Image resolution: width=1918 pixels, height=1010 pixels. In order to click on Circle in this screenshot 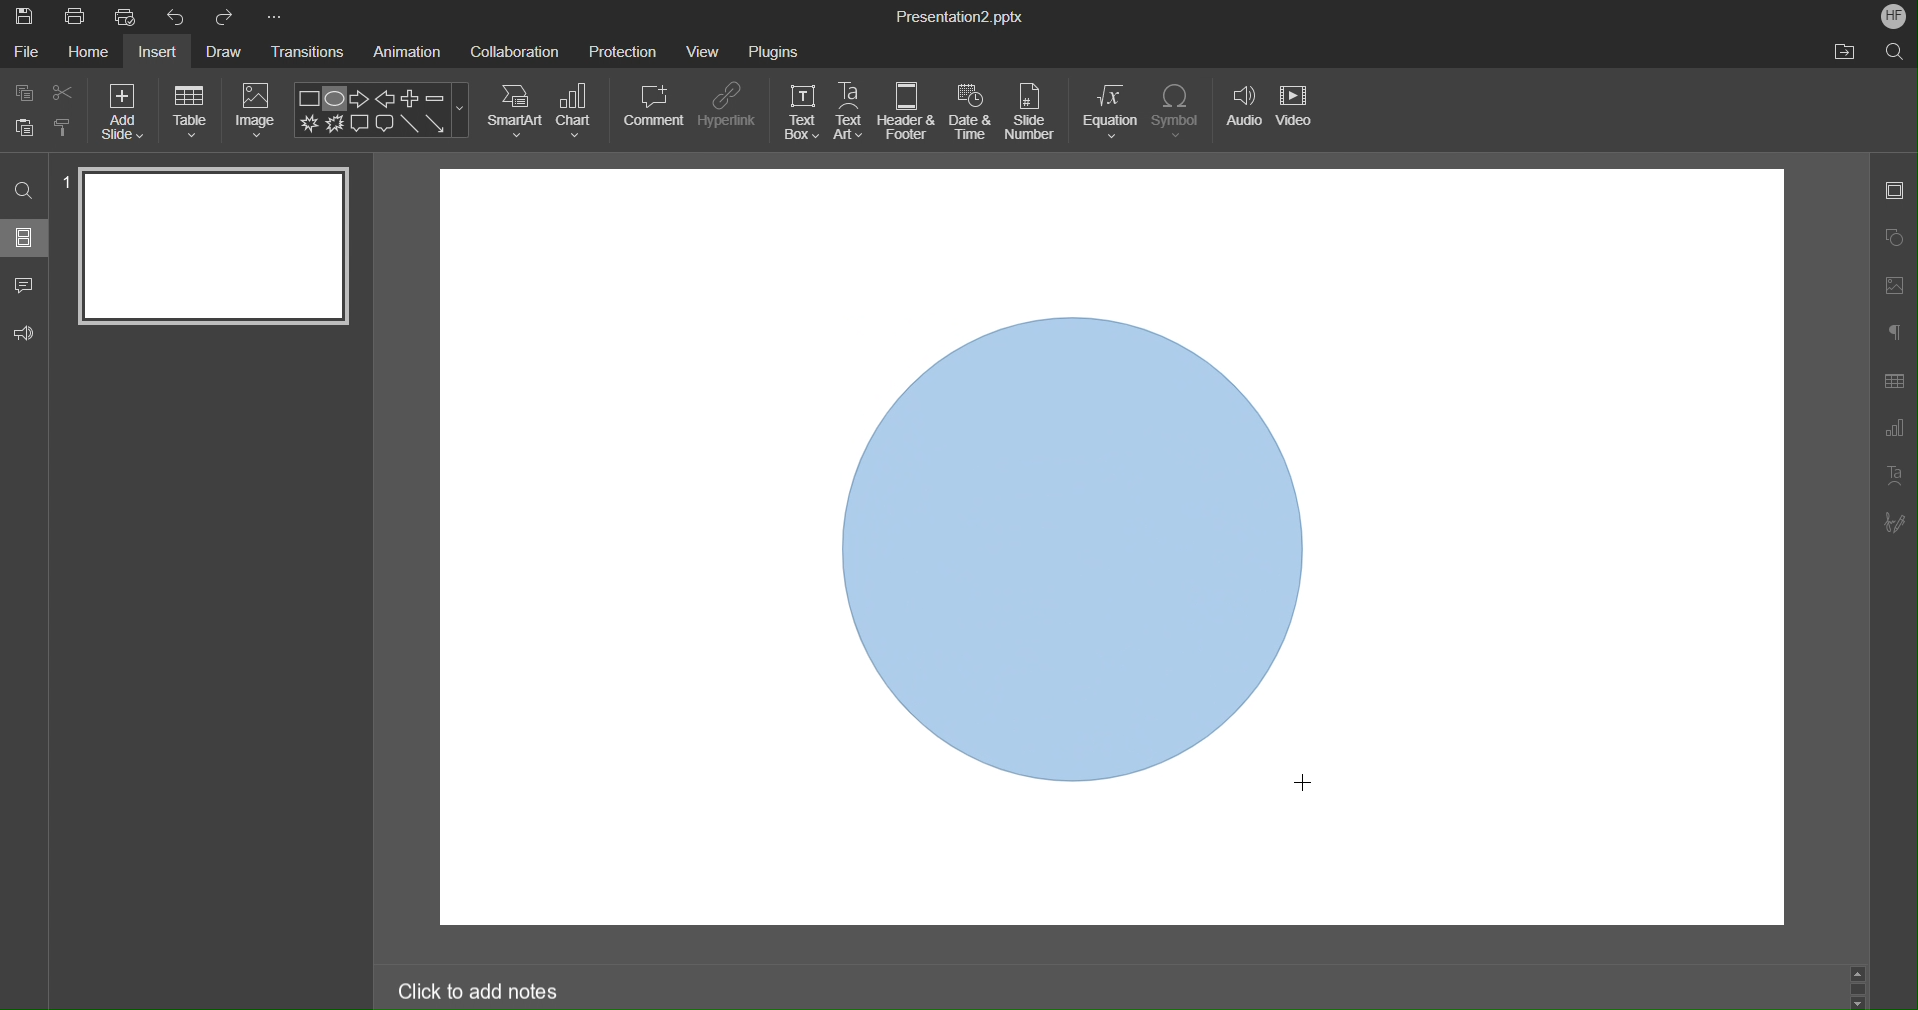, I will do `click(1079, 549)`.